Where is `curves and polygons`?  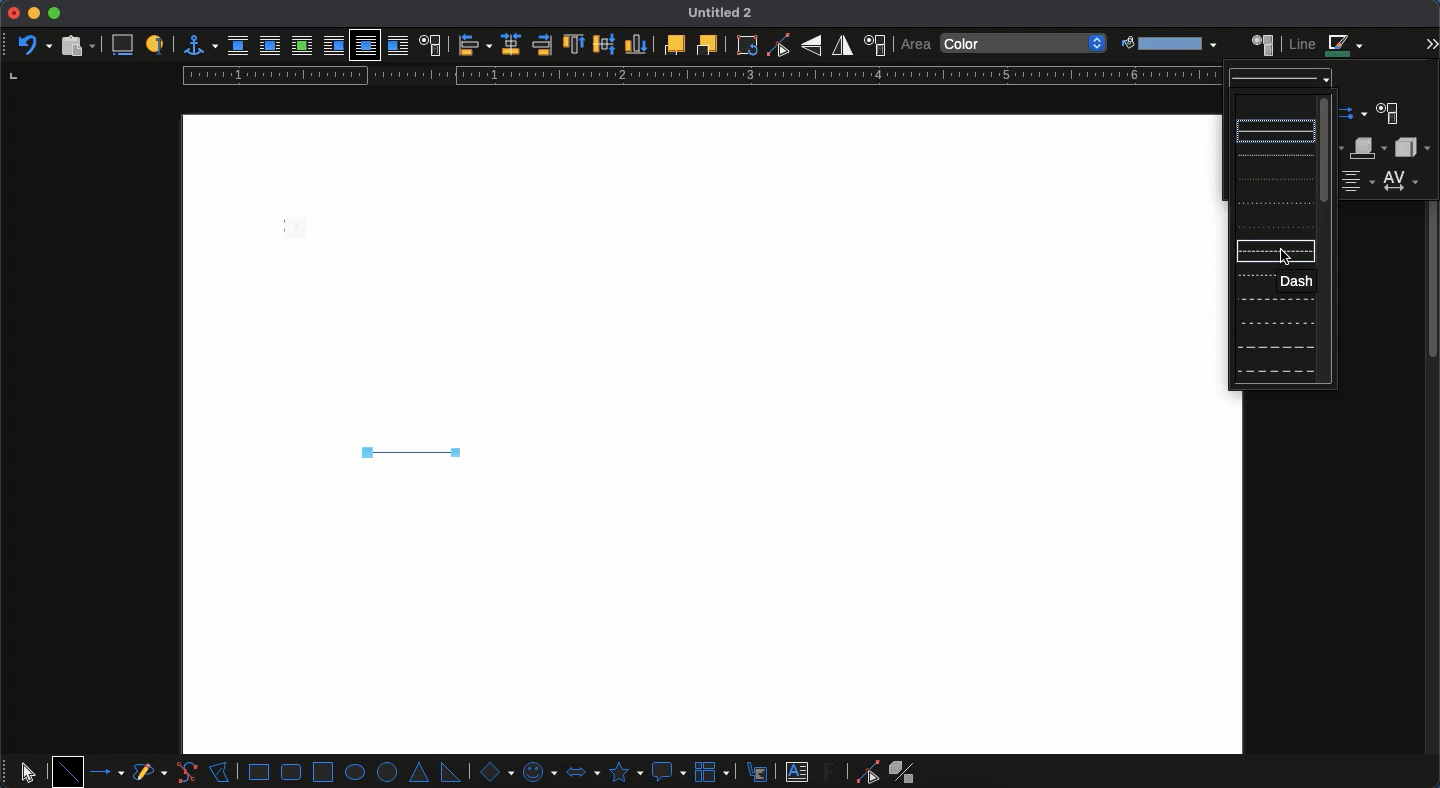 curves and polygons is located at coordinates (150, 773).